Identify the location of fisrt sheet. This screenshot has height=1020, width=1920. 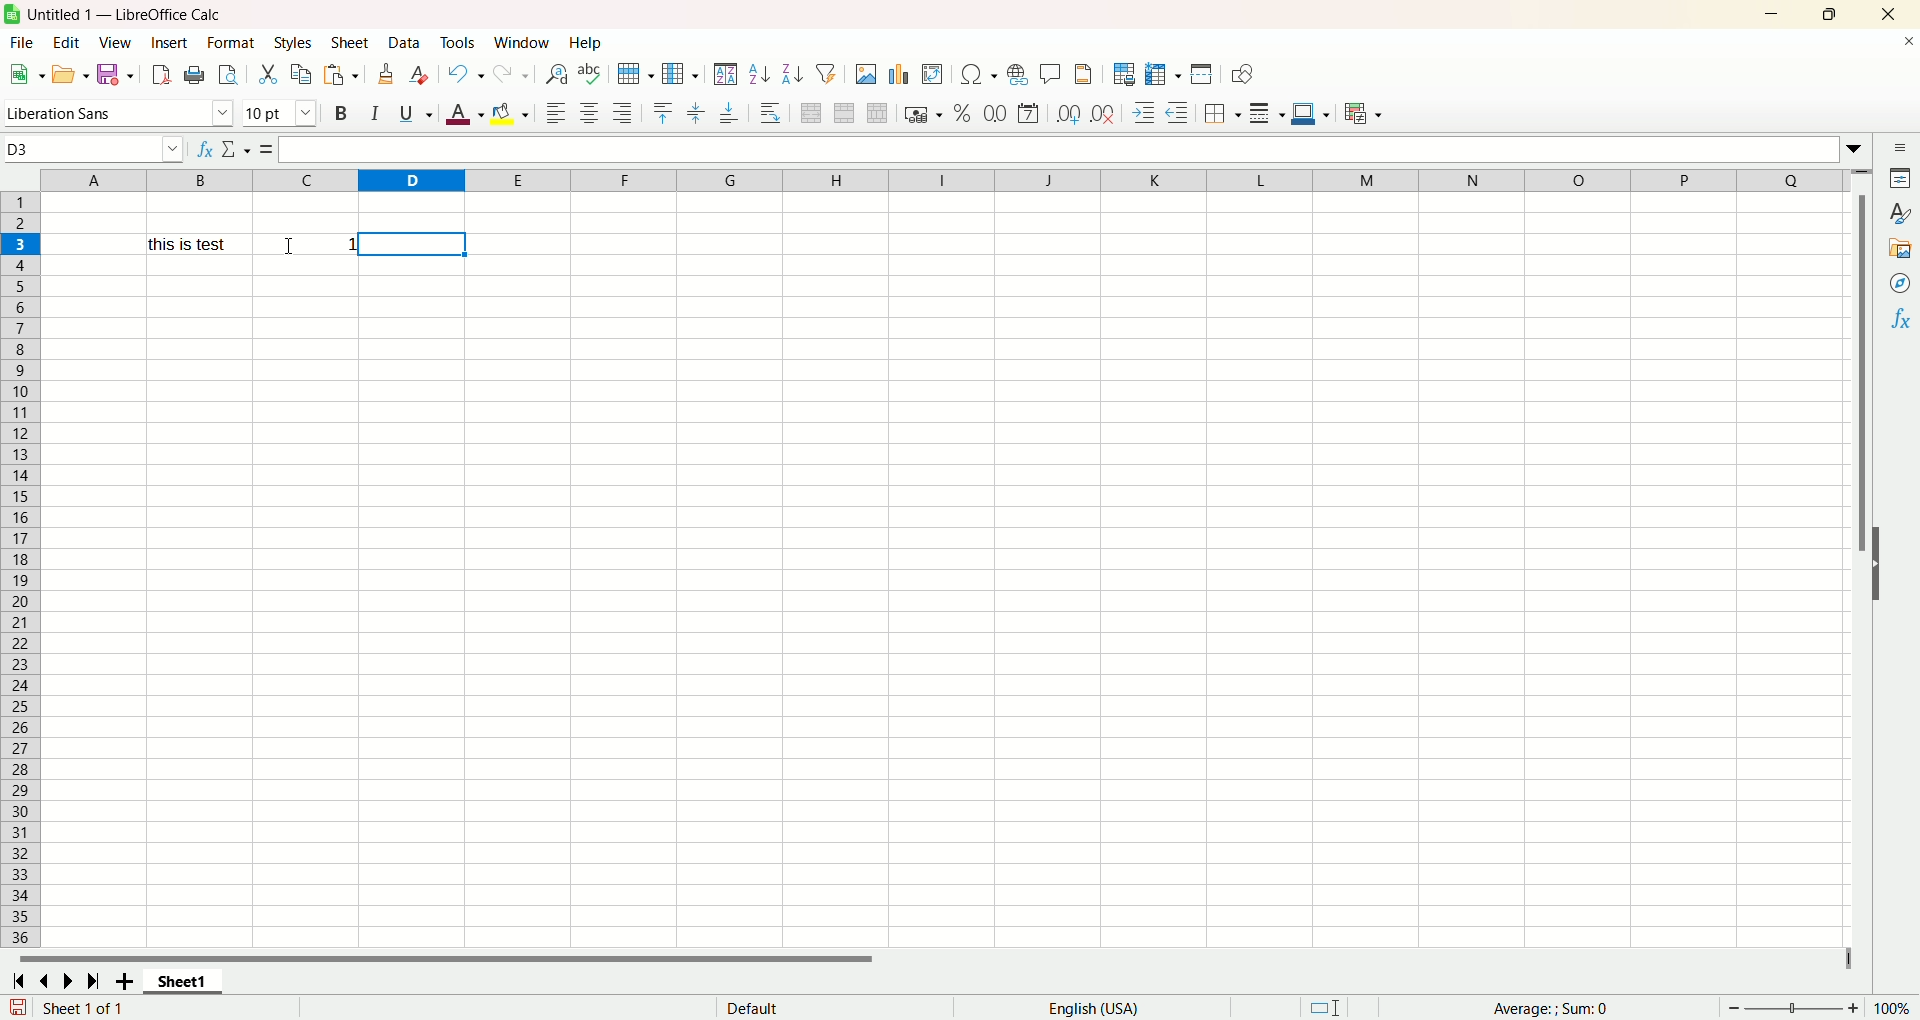
(17, 981).